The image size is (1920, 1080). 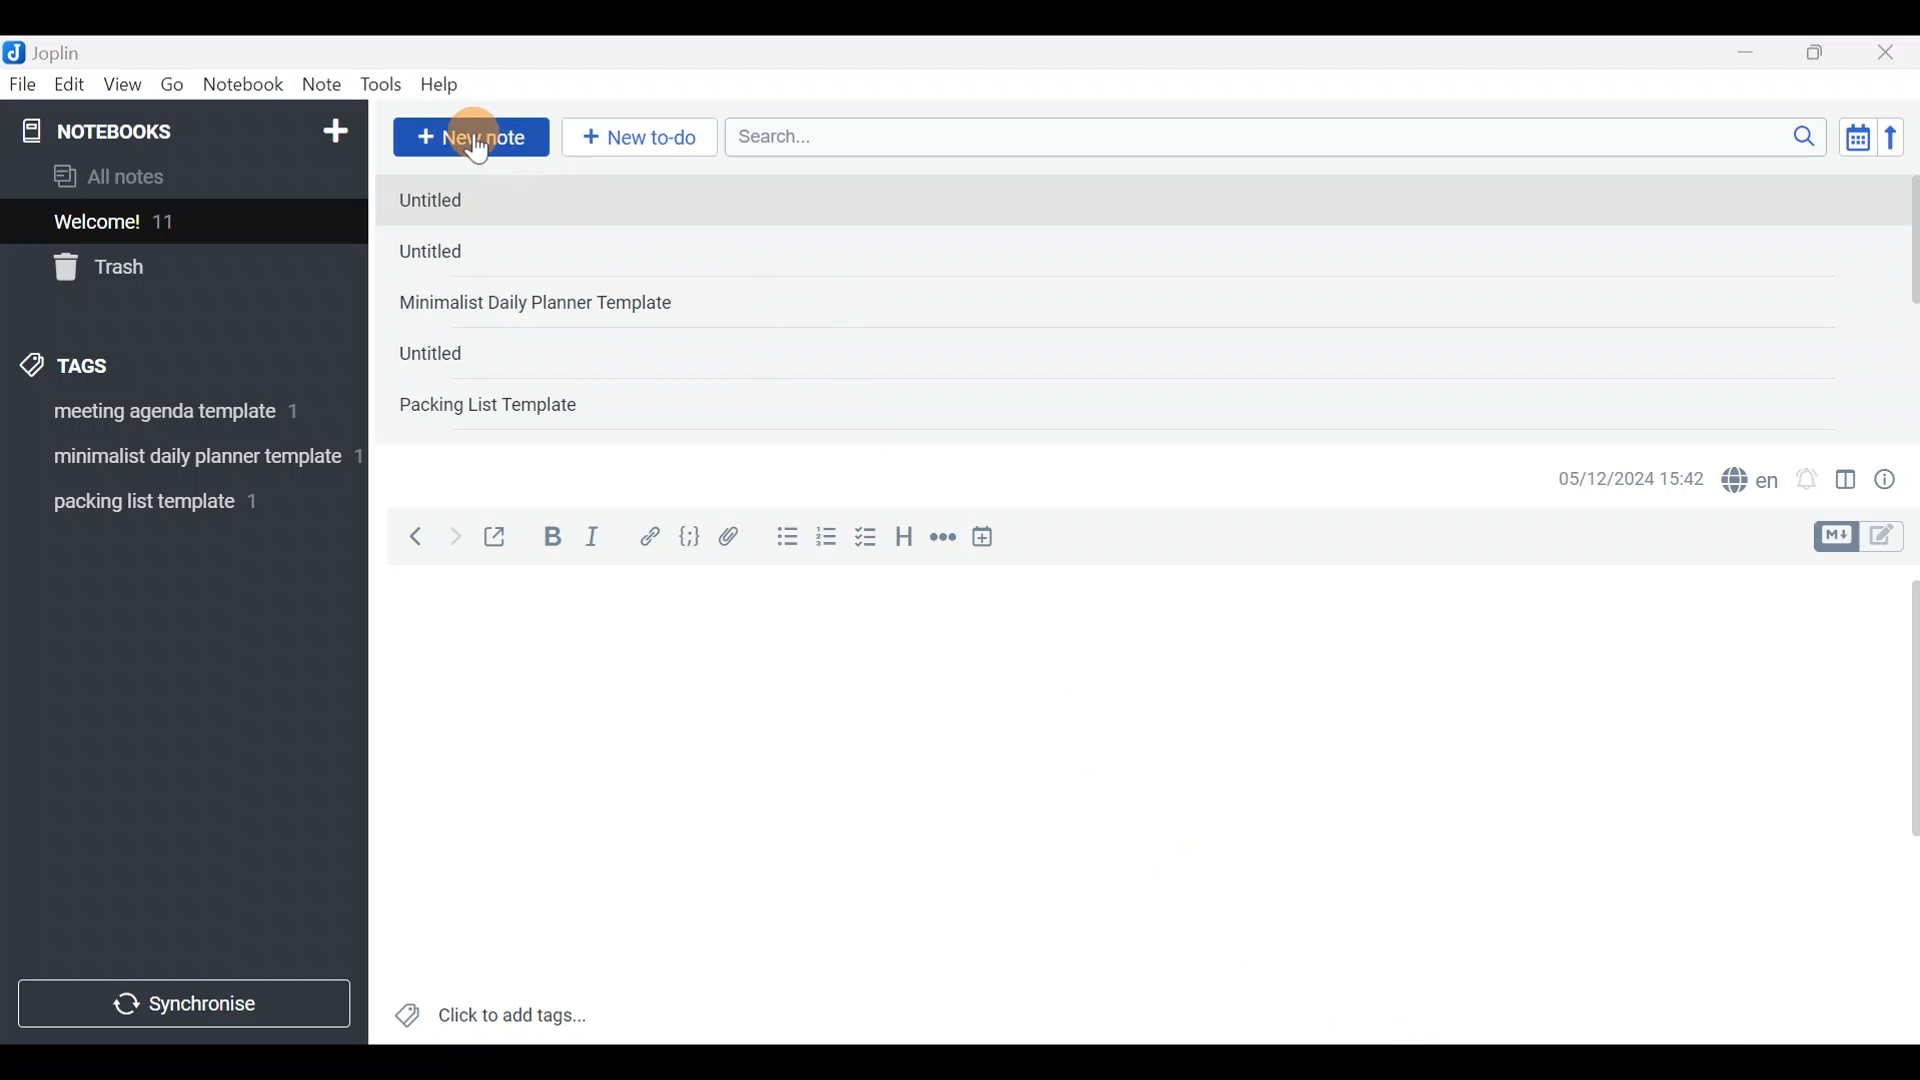 What do you see at coordinates (407, 535) in the screenshot?
I see `Back` at bounding box center [407, 535].